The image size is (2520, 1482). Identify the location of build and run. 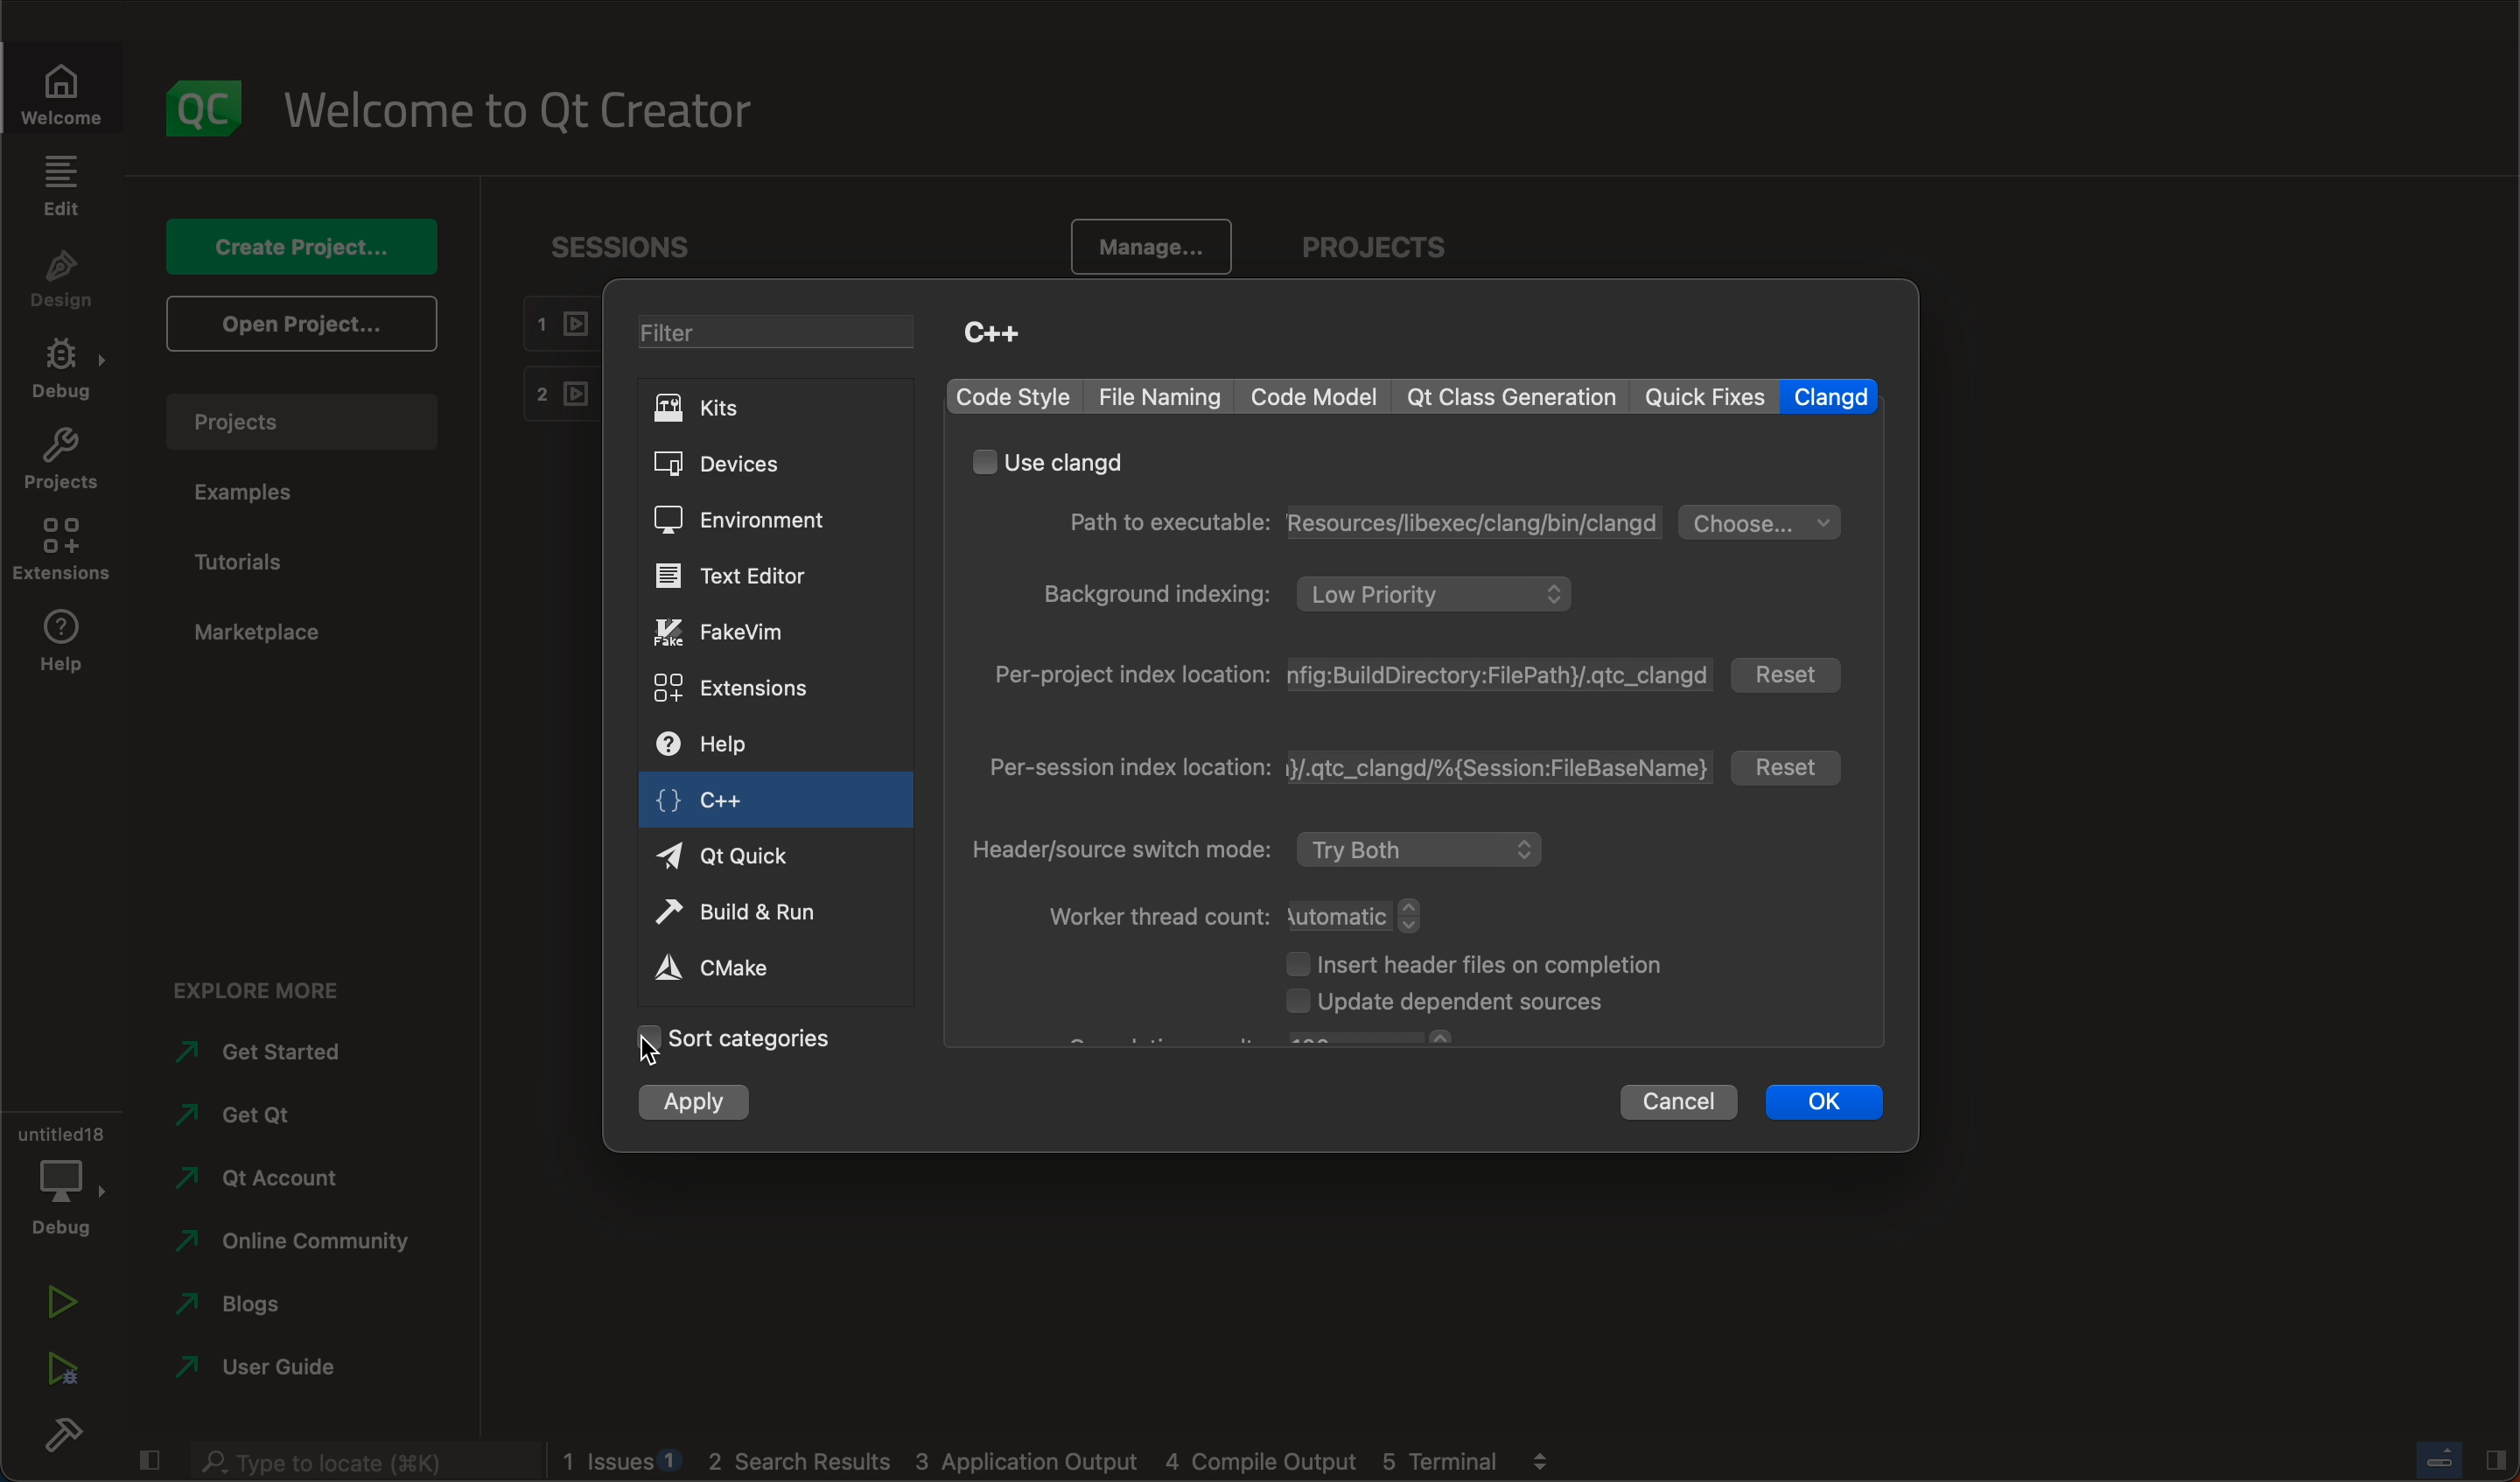
(746, 909).